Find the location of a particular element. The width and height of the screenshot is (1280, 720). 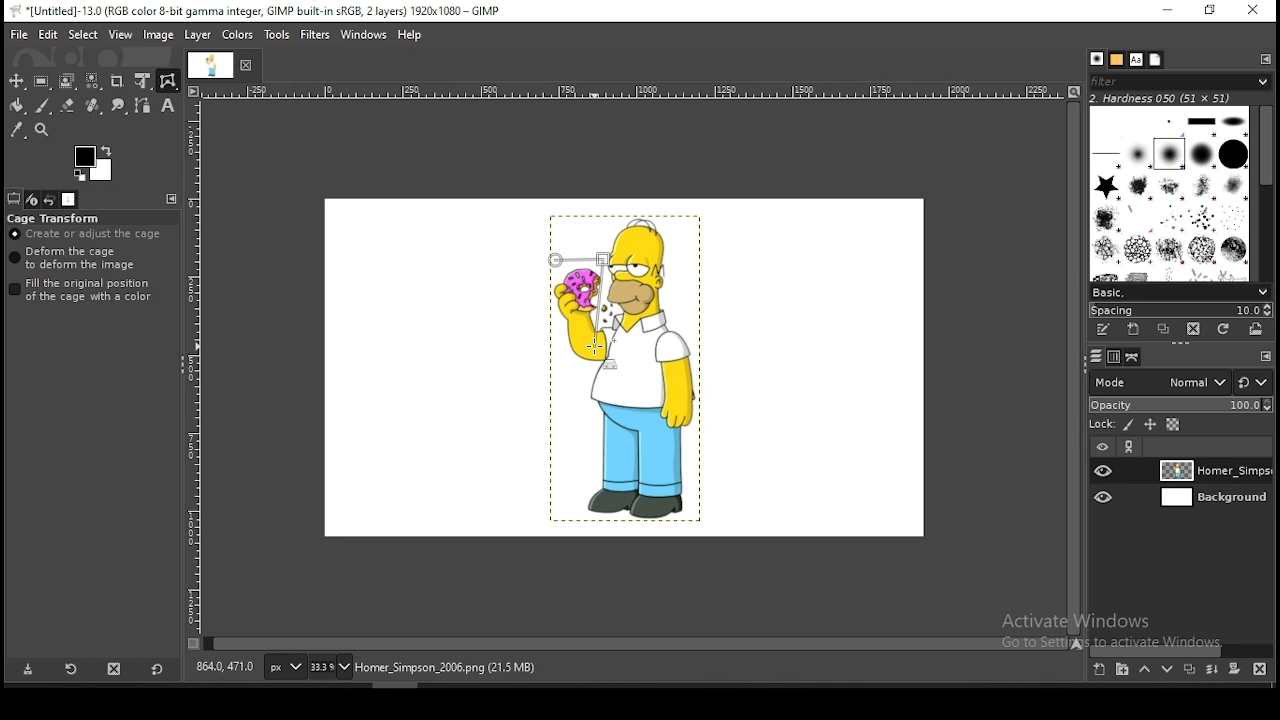

undo history is located at coordinates (50, 199).